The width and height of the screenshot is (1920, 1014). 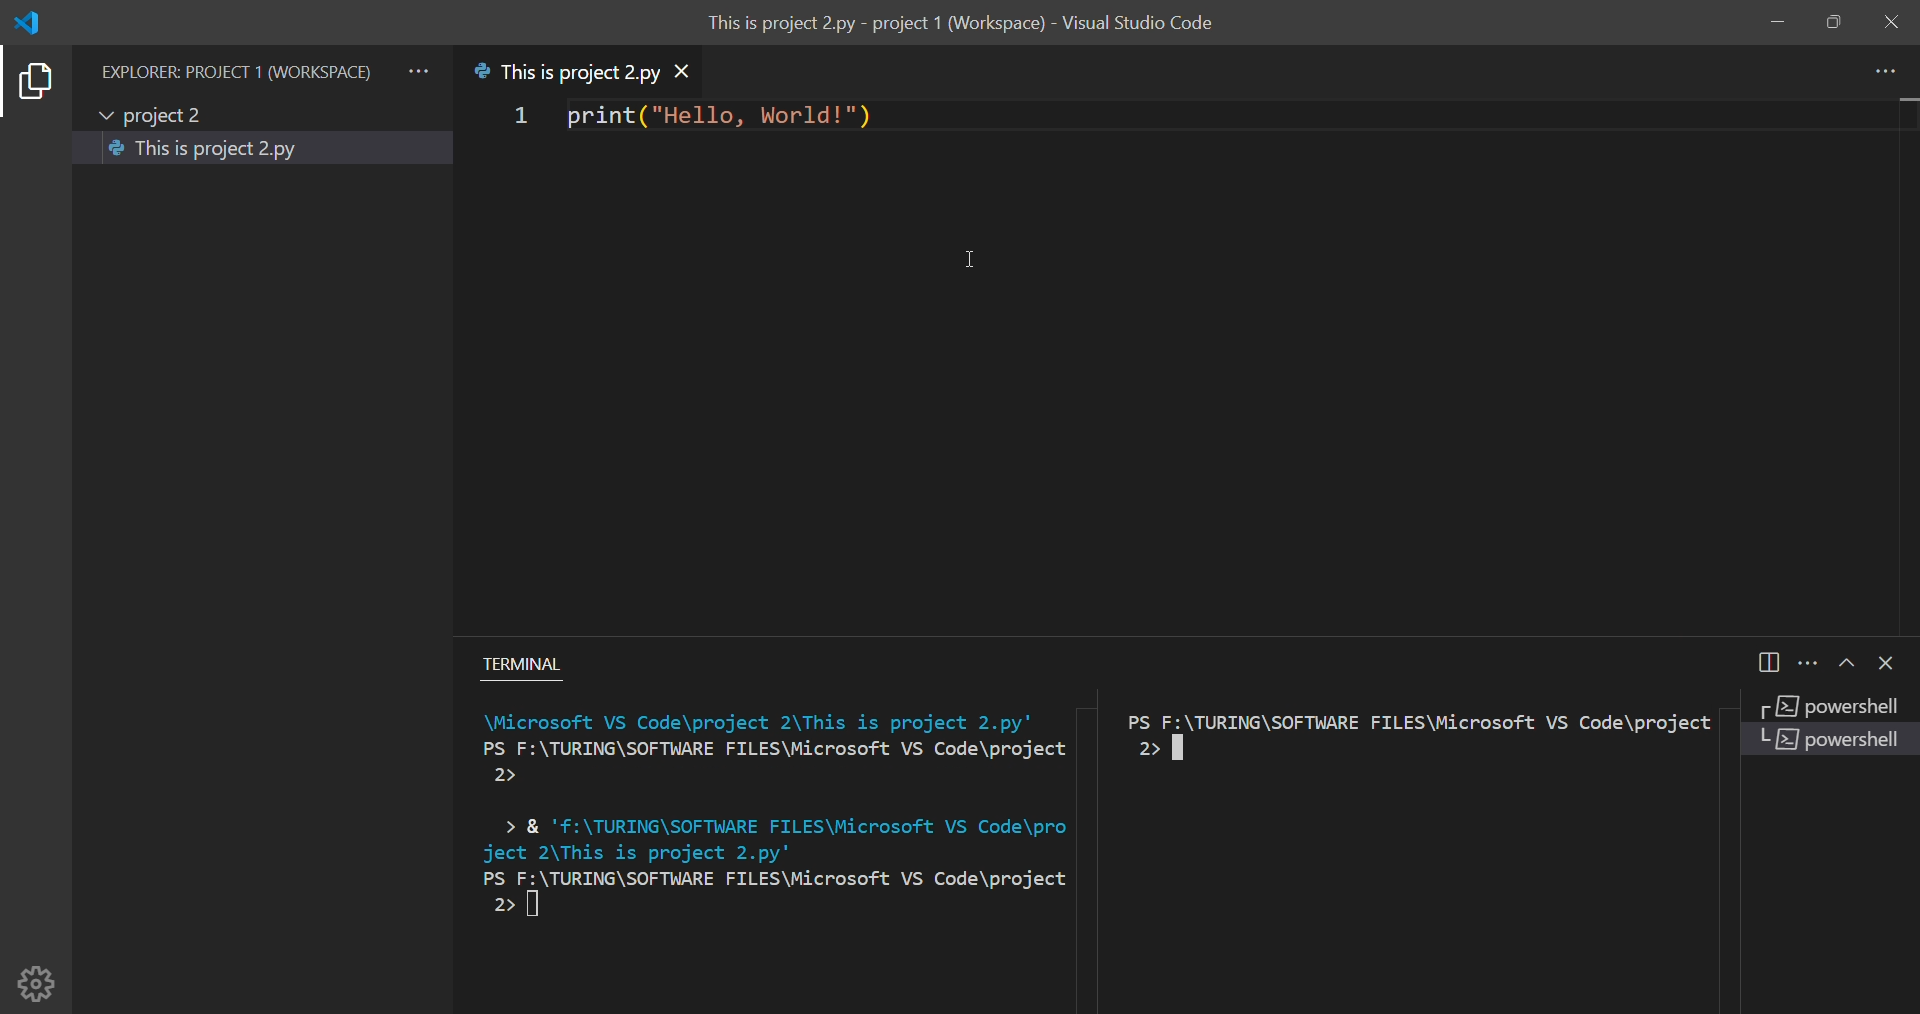 What do you see at coordinates (212, 150) in the screenshot?
I see `This is project 2.py` at bounding box center [212, 150].